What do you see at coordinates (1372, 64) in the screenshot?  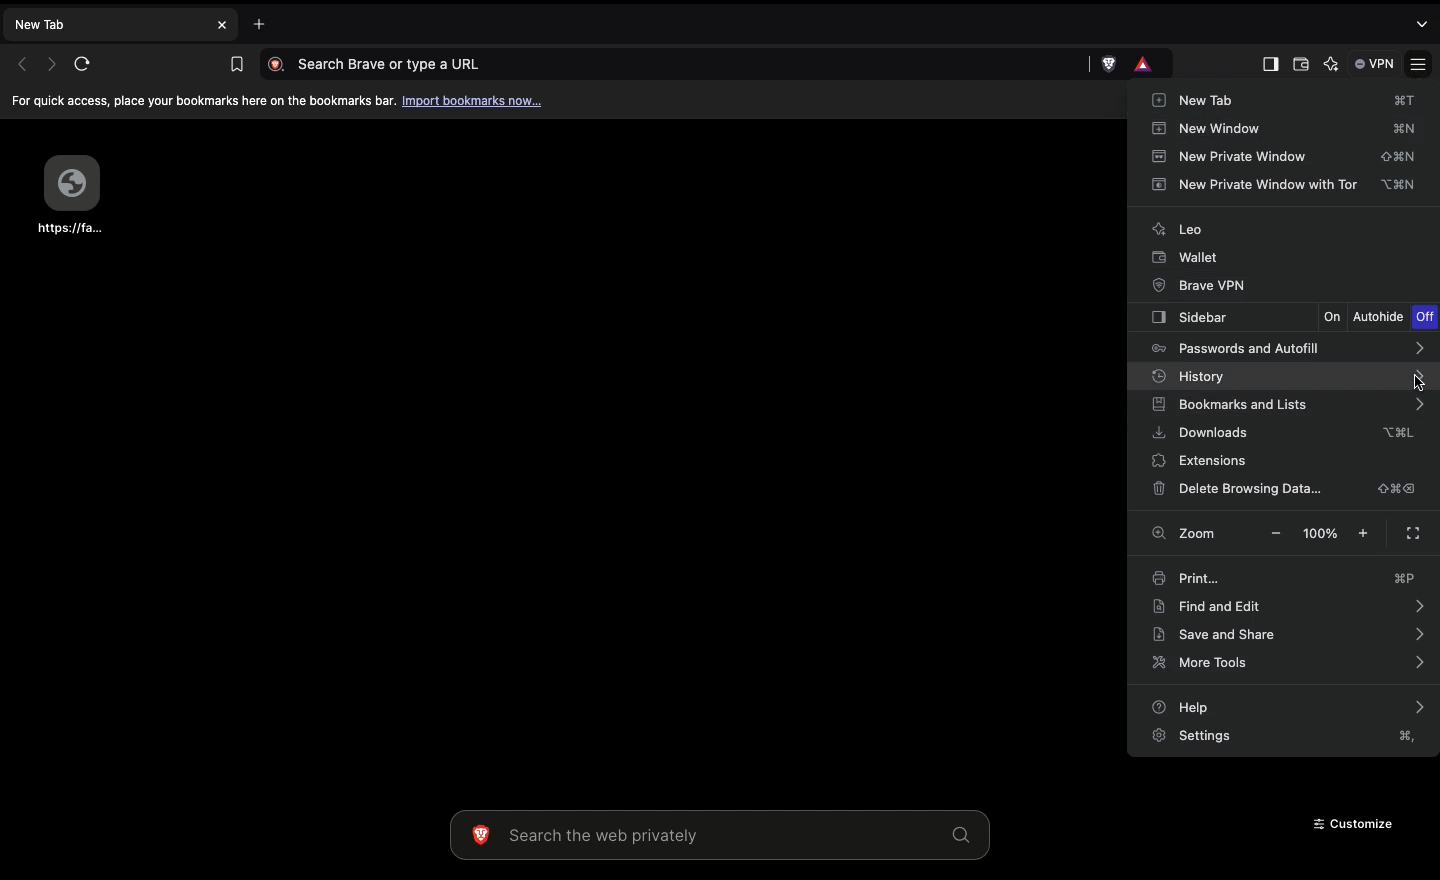 I see `VPN` at bounding box center [1372, 64].